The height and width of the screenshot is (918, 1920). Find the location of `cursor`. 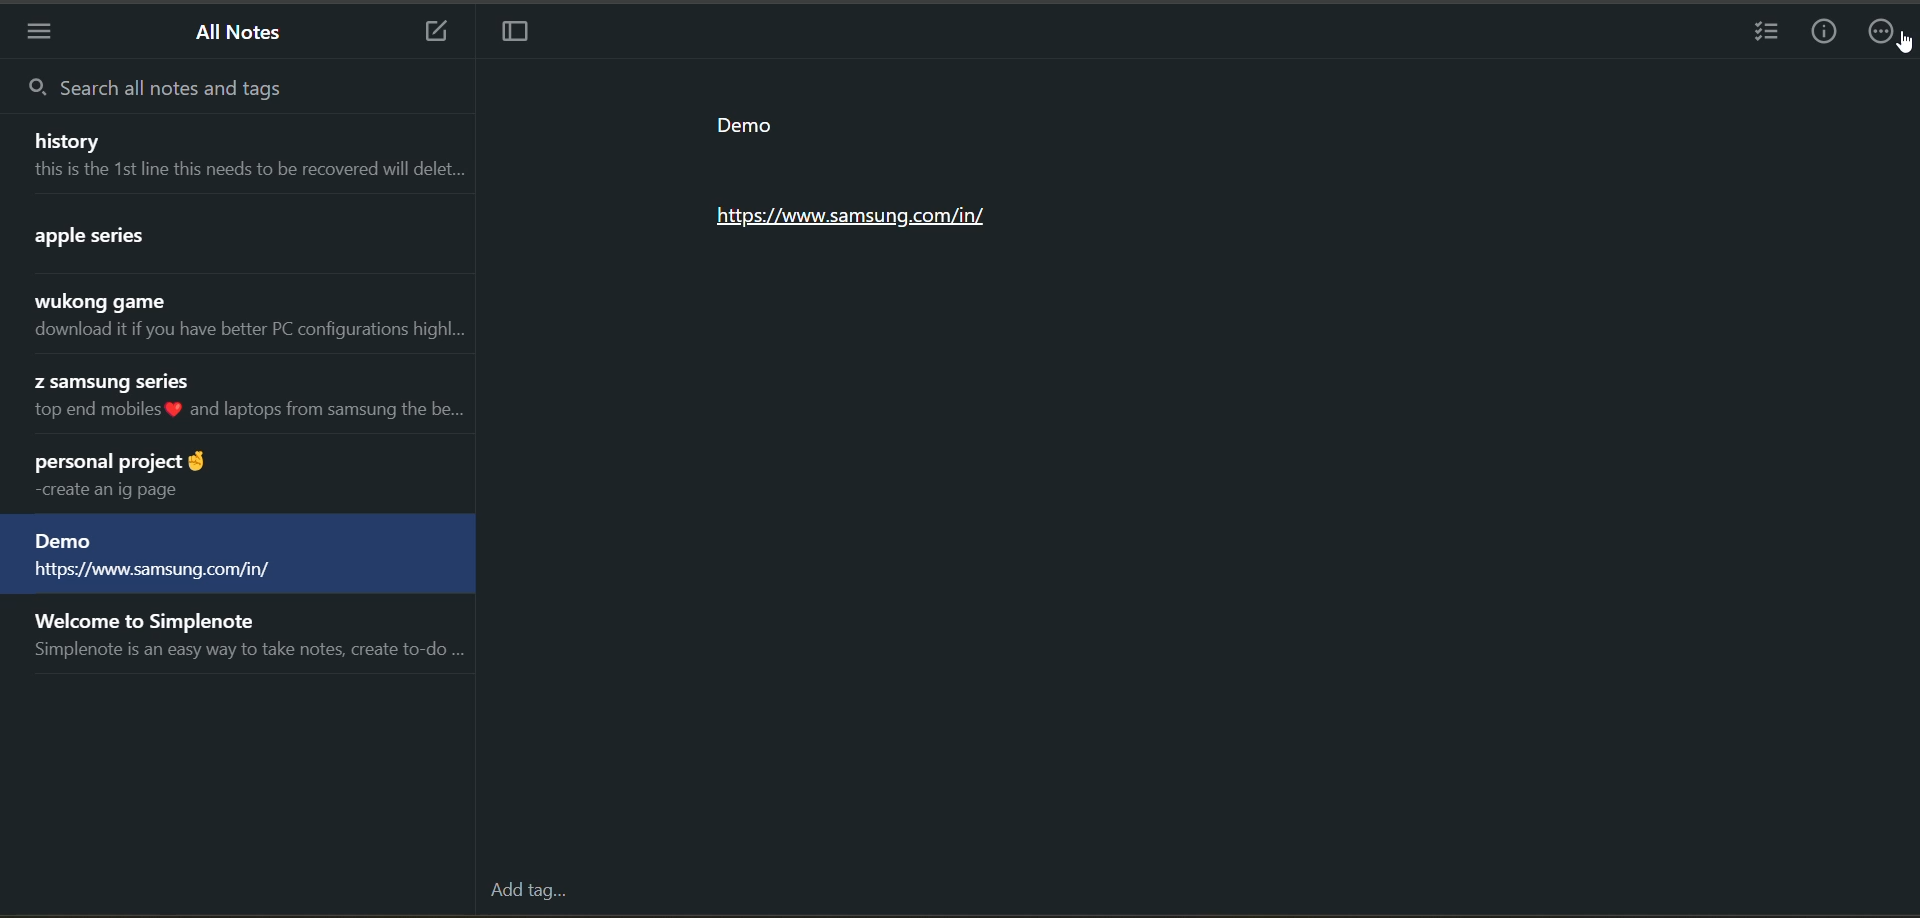

cursor is located at coordinates (1904, 46).